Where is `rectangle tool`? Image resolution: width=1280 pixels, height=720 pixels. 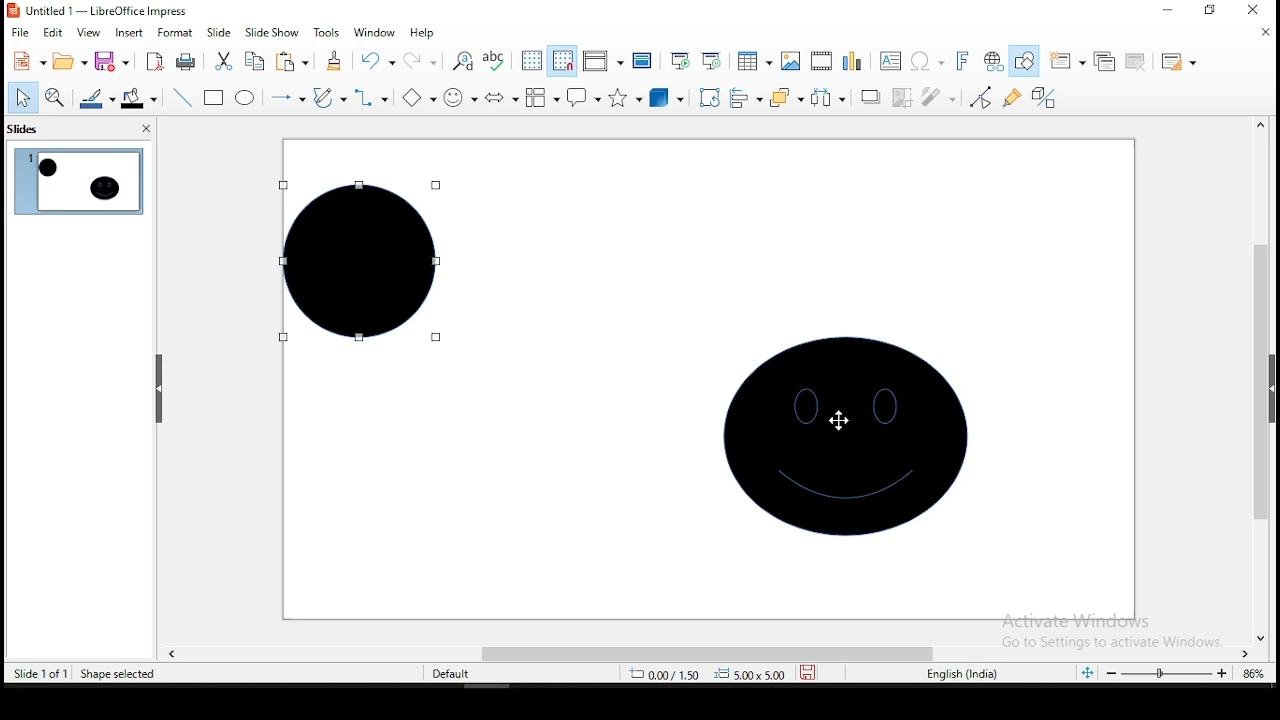 rectangle tool is located at coordinates (214, 98).